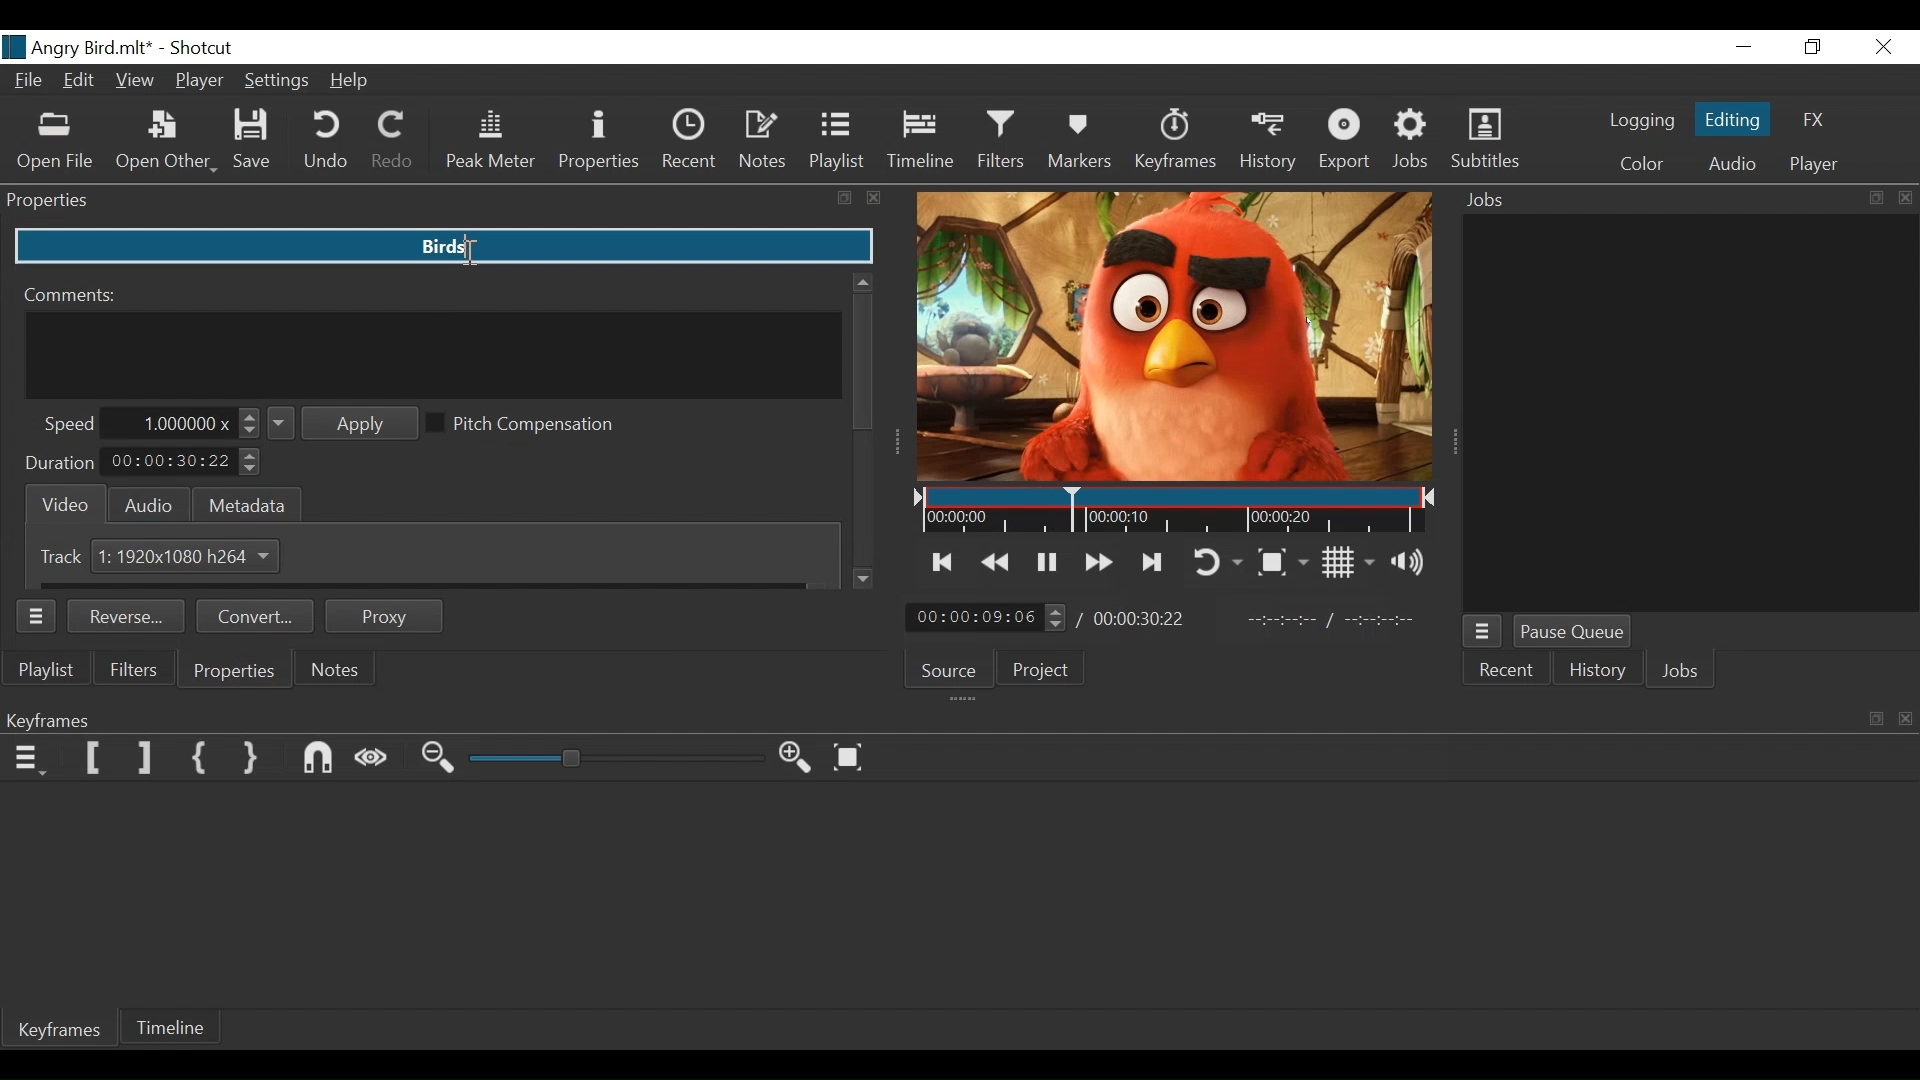  Describe the element at coordinates (173, 1030) in the screenshot. I see `Timeline` at that location.